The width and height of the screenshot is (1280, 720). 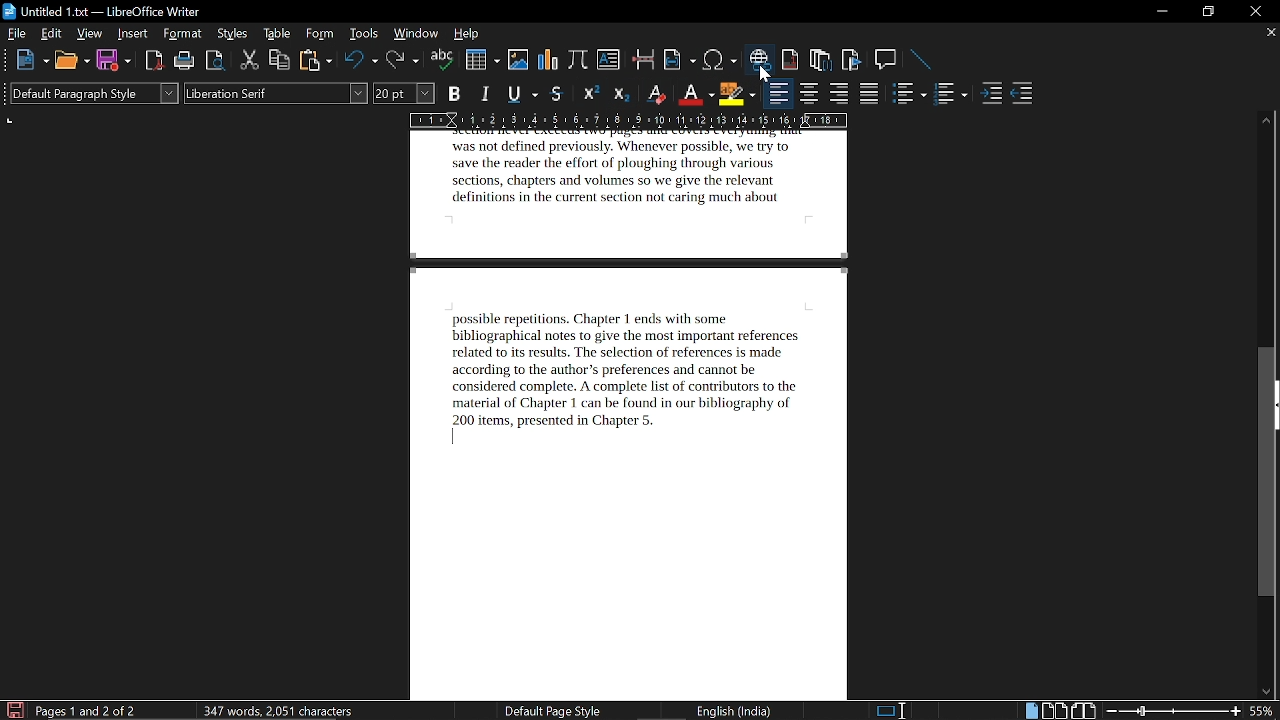 I want to click on print, so click(x=184, y=61).